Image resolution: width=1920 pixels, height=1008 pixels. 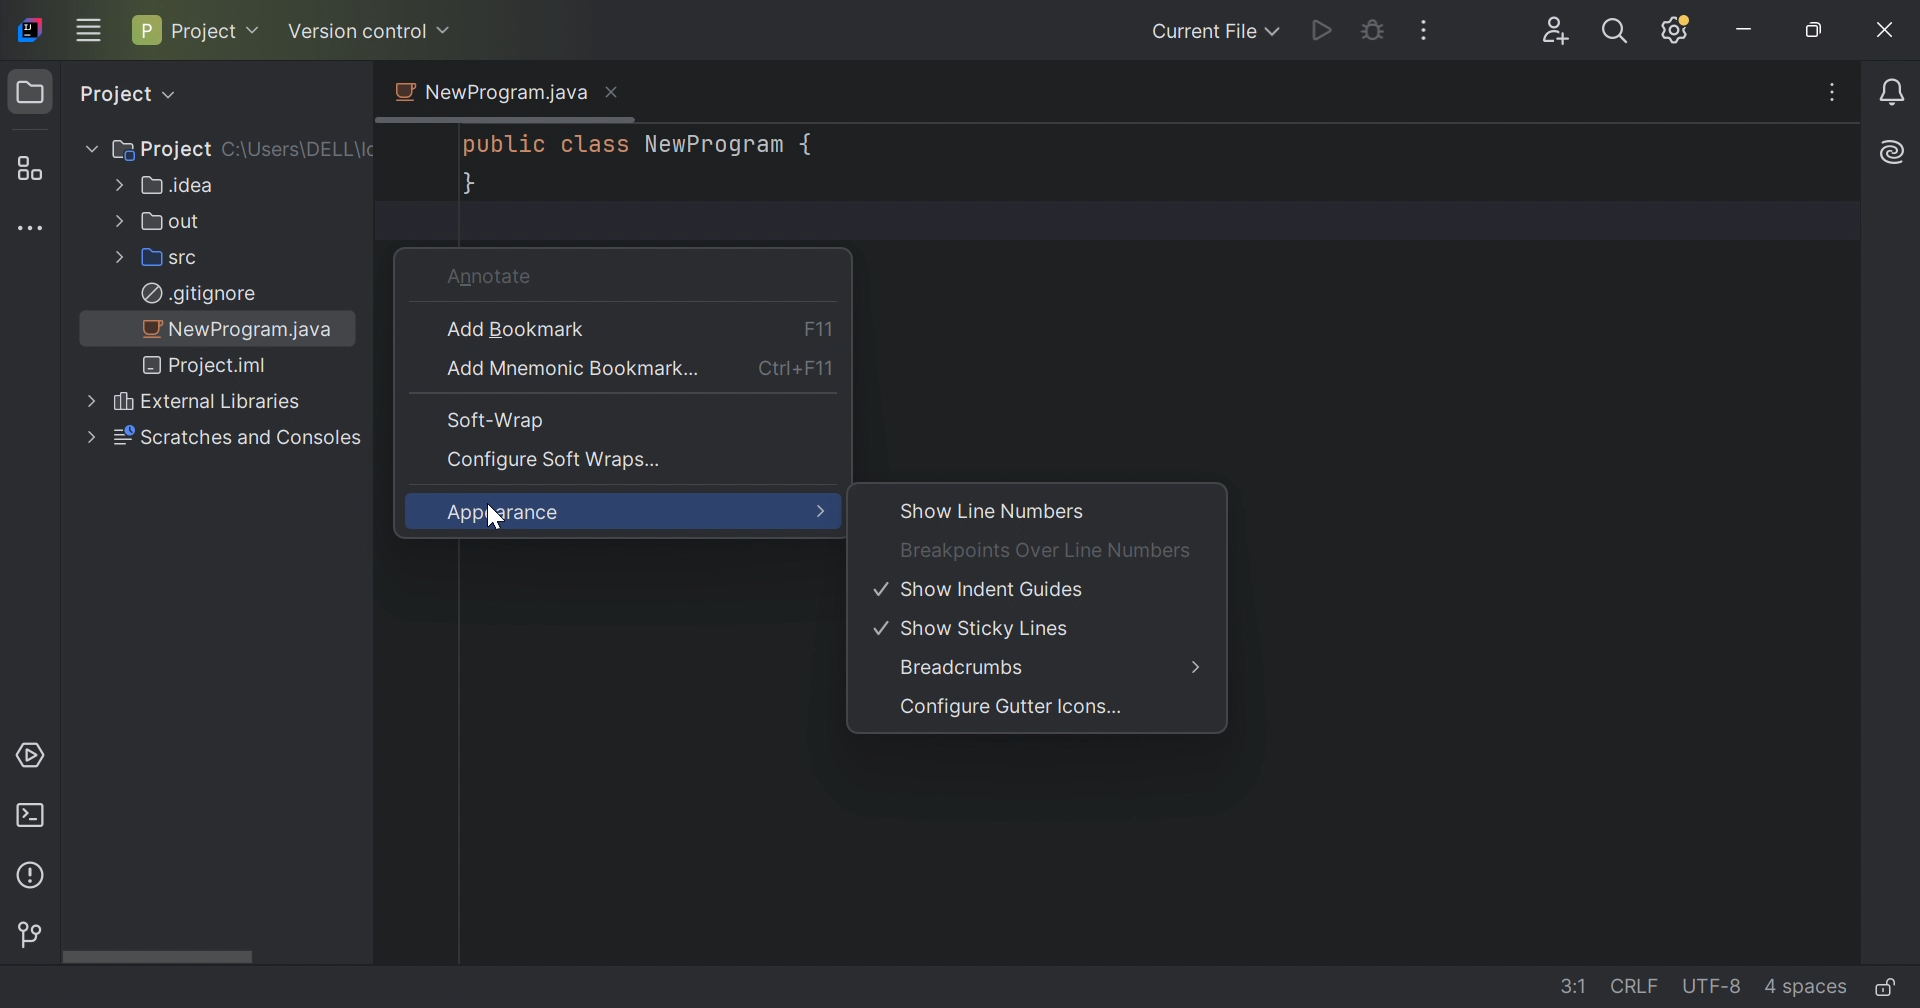 What do you see at coordinates (571, 370) in the screenshot?
I see `Add mneumonic Bookmark...` at bounding box center [571, 370].